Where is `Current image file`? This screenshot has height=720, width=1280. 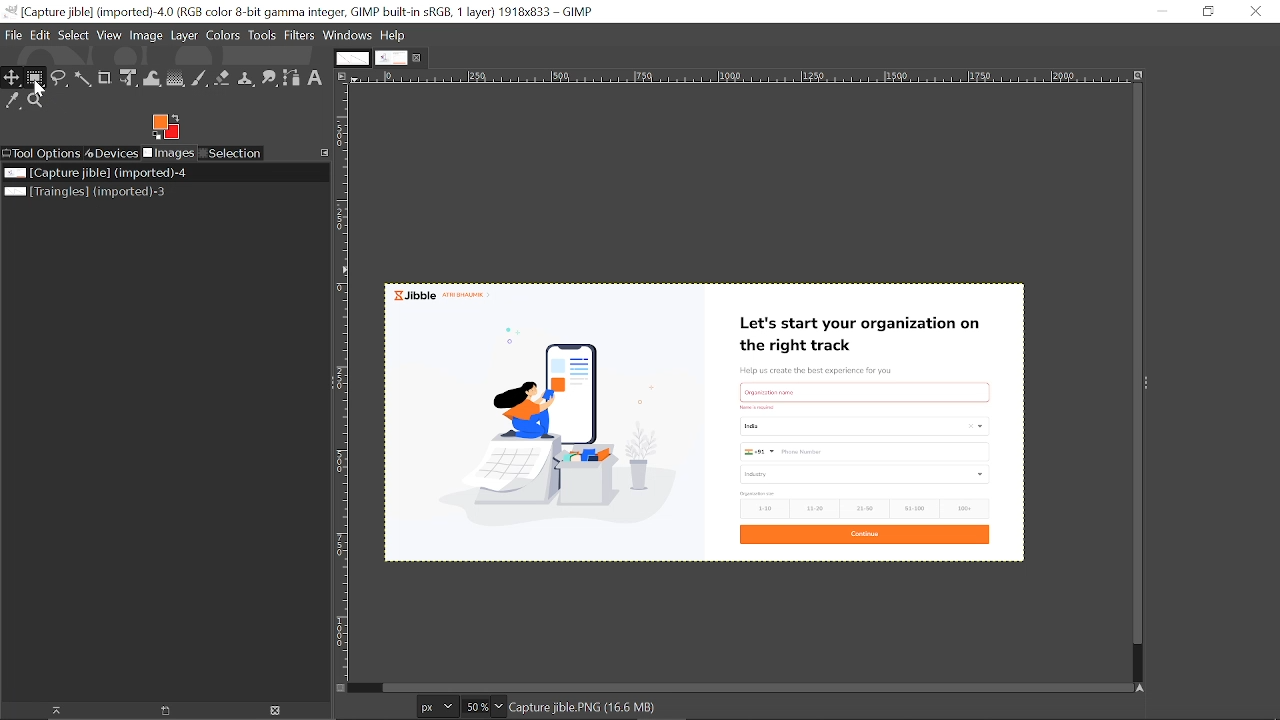
Current image file is located at coordinates (93, 172).